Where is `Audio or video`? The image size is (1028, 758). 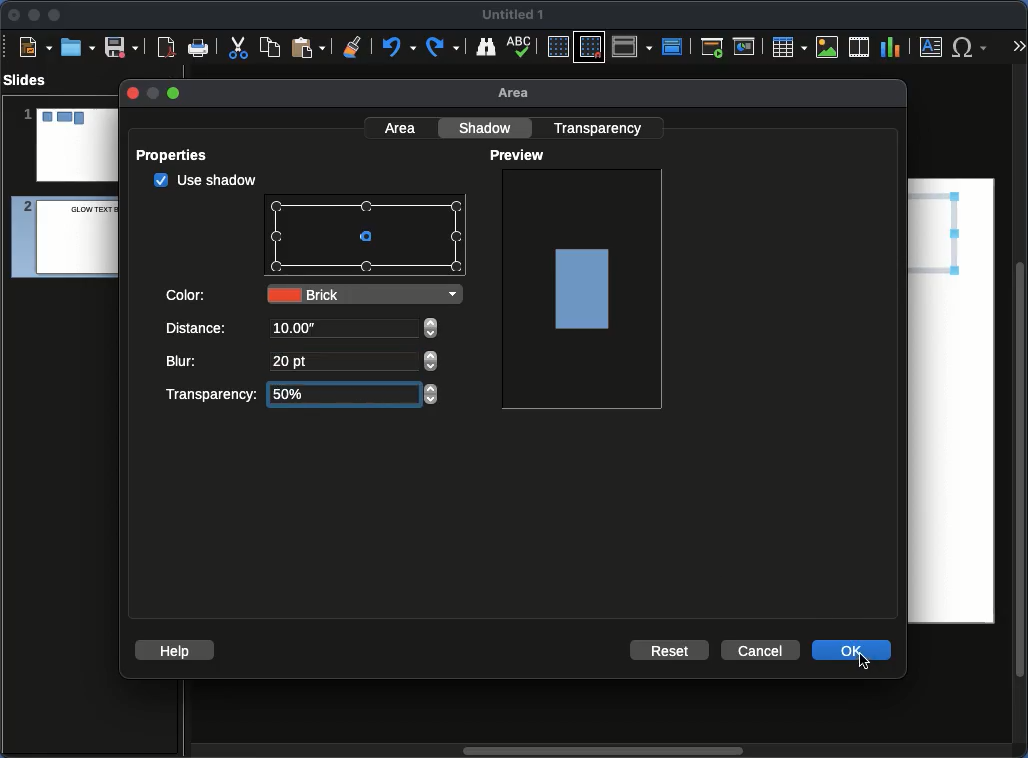 Audio or video is located at coordinates (860, 47).